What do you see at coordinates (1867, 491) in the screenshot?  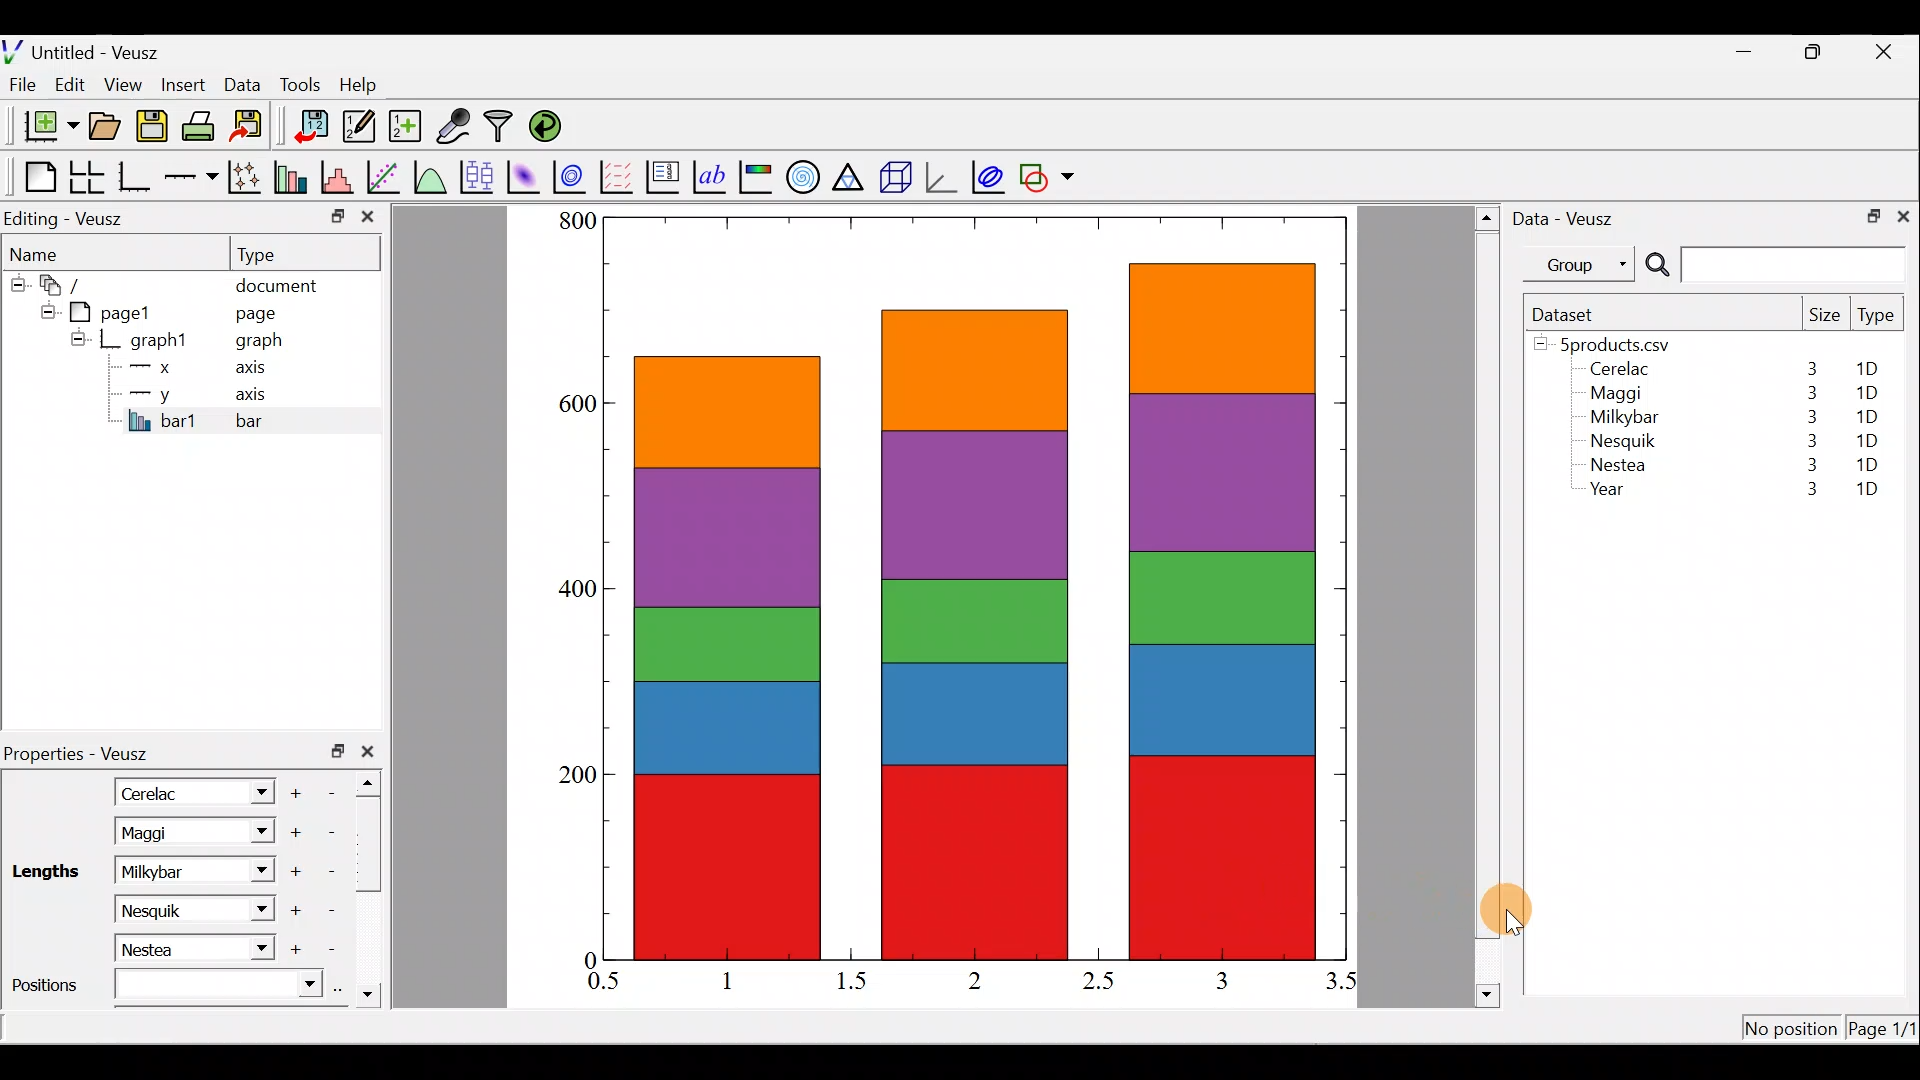 I see `1D` at bounding box center [1867, 491].